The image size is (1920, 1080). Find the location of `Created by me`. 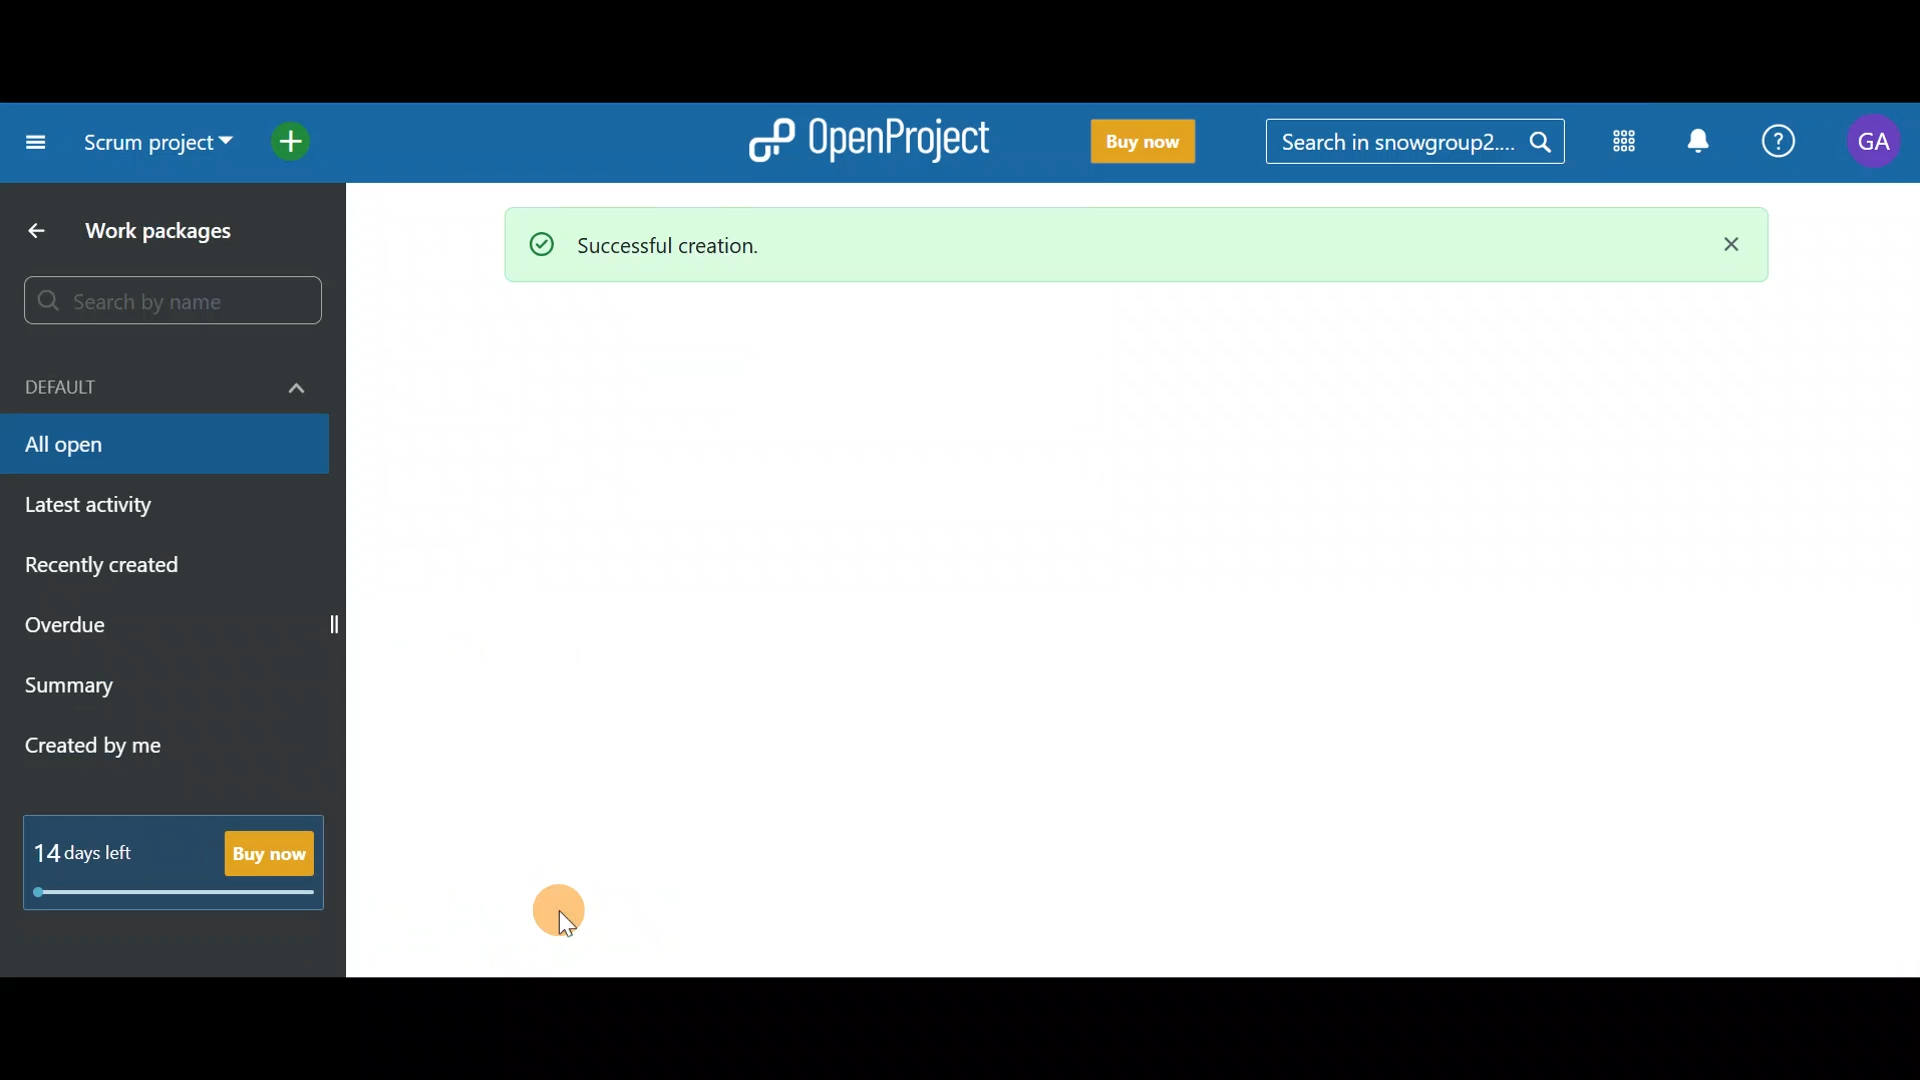

Created by me is located at coordinates (140, 740).